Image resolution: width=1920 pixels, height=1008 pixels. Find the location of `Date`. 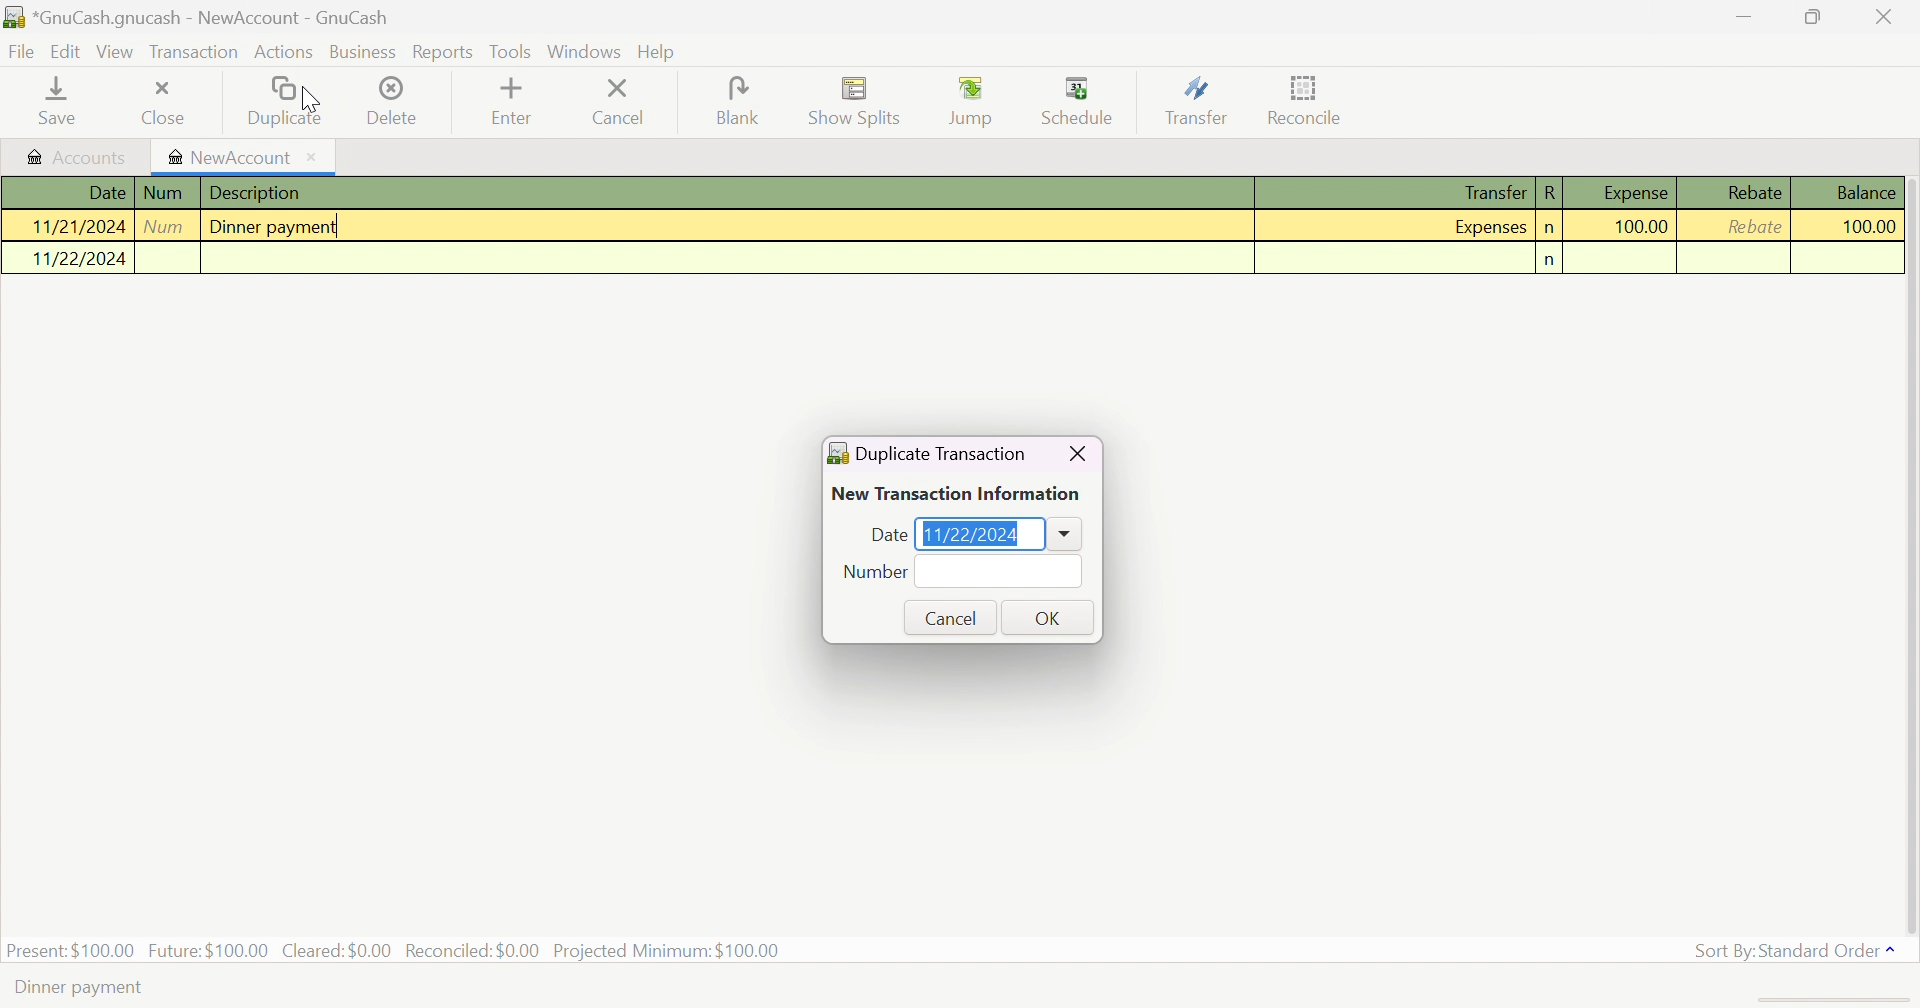

Date is located at coordinates (886, 535).